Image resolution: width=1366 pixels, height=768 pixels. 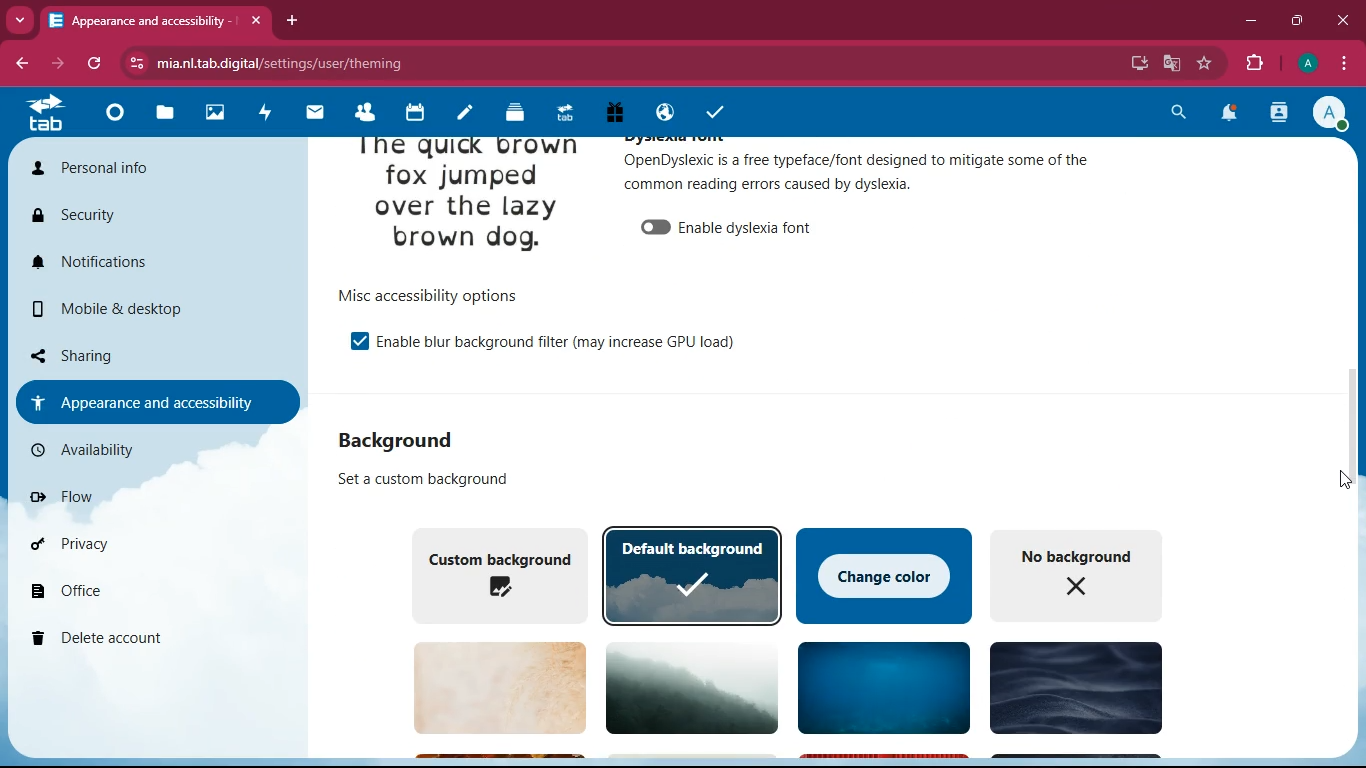 What do you see at coordinates (426, 295) in the screenshot?
I see `options` at bounding box center [426, 295].